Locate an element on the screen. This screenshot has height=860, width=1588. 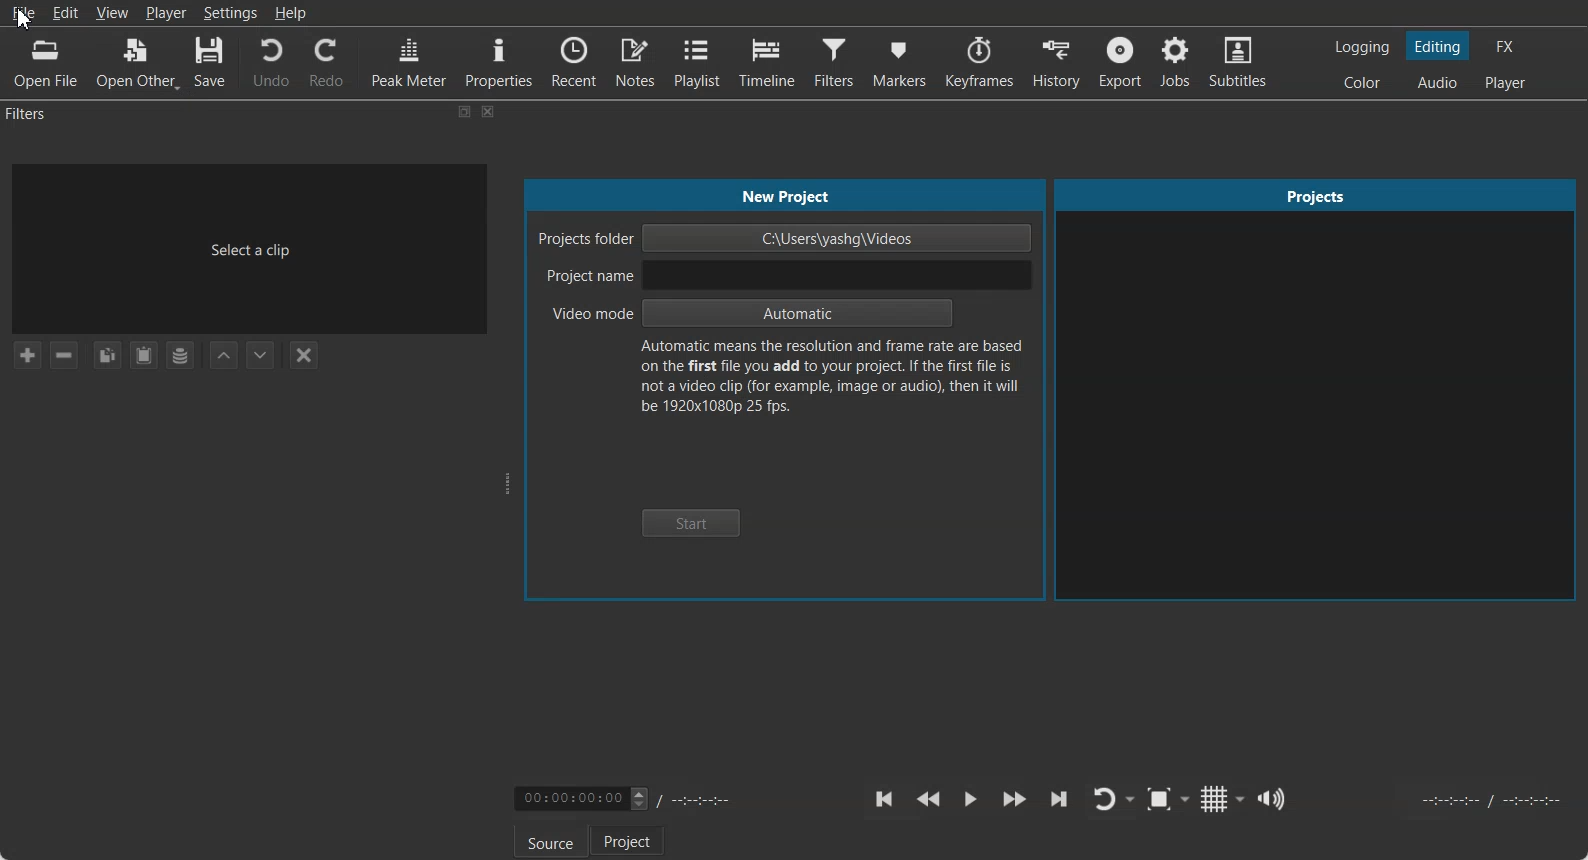
Video mode is located at coordinates (583, 314).